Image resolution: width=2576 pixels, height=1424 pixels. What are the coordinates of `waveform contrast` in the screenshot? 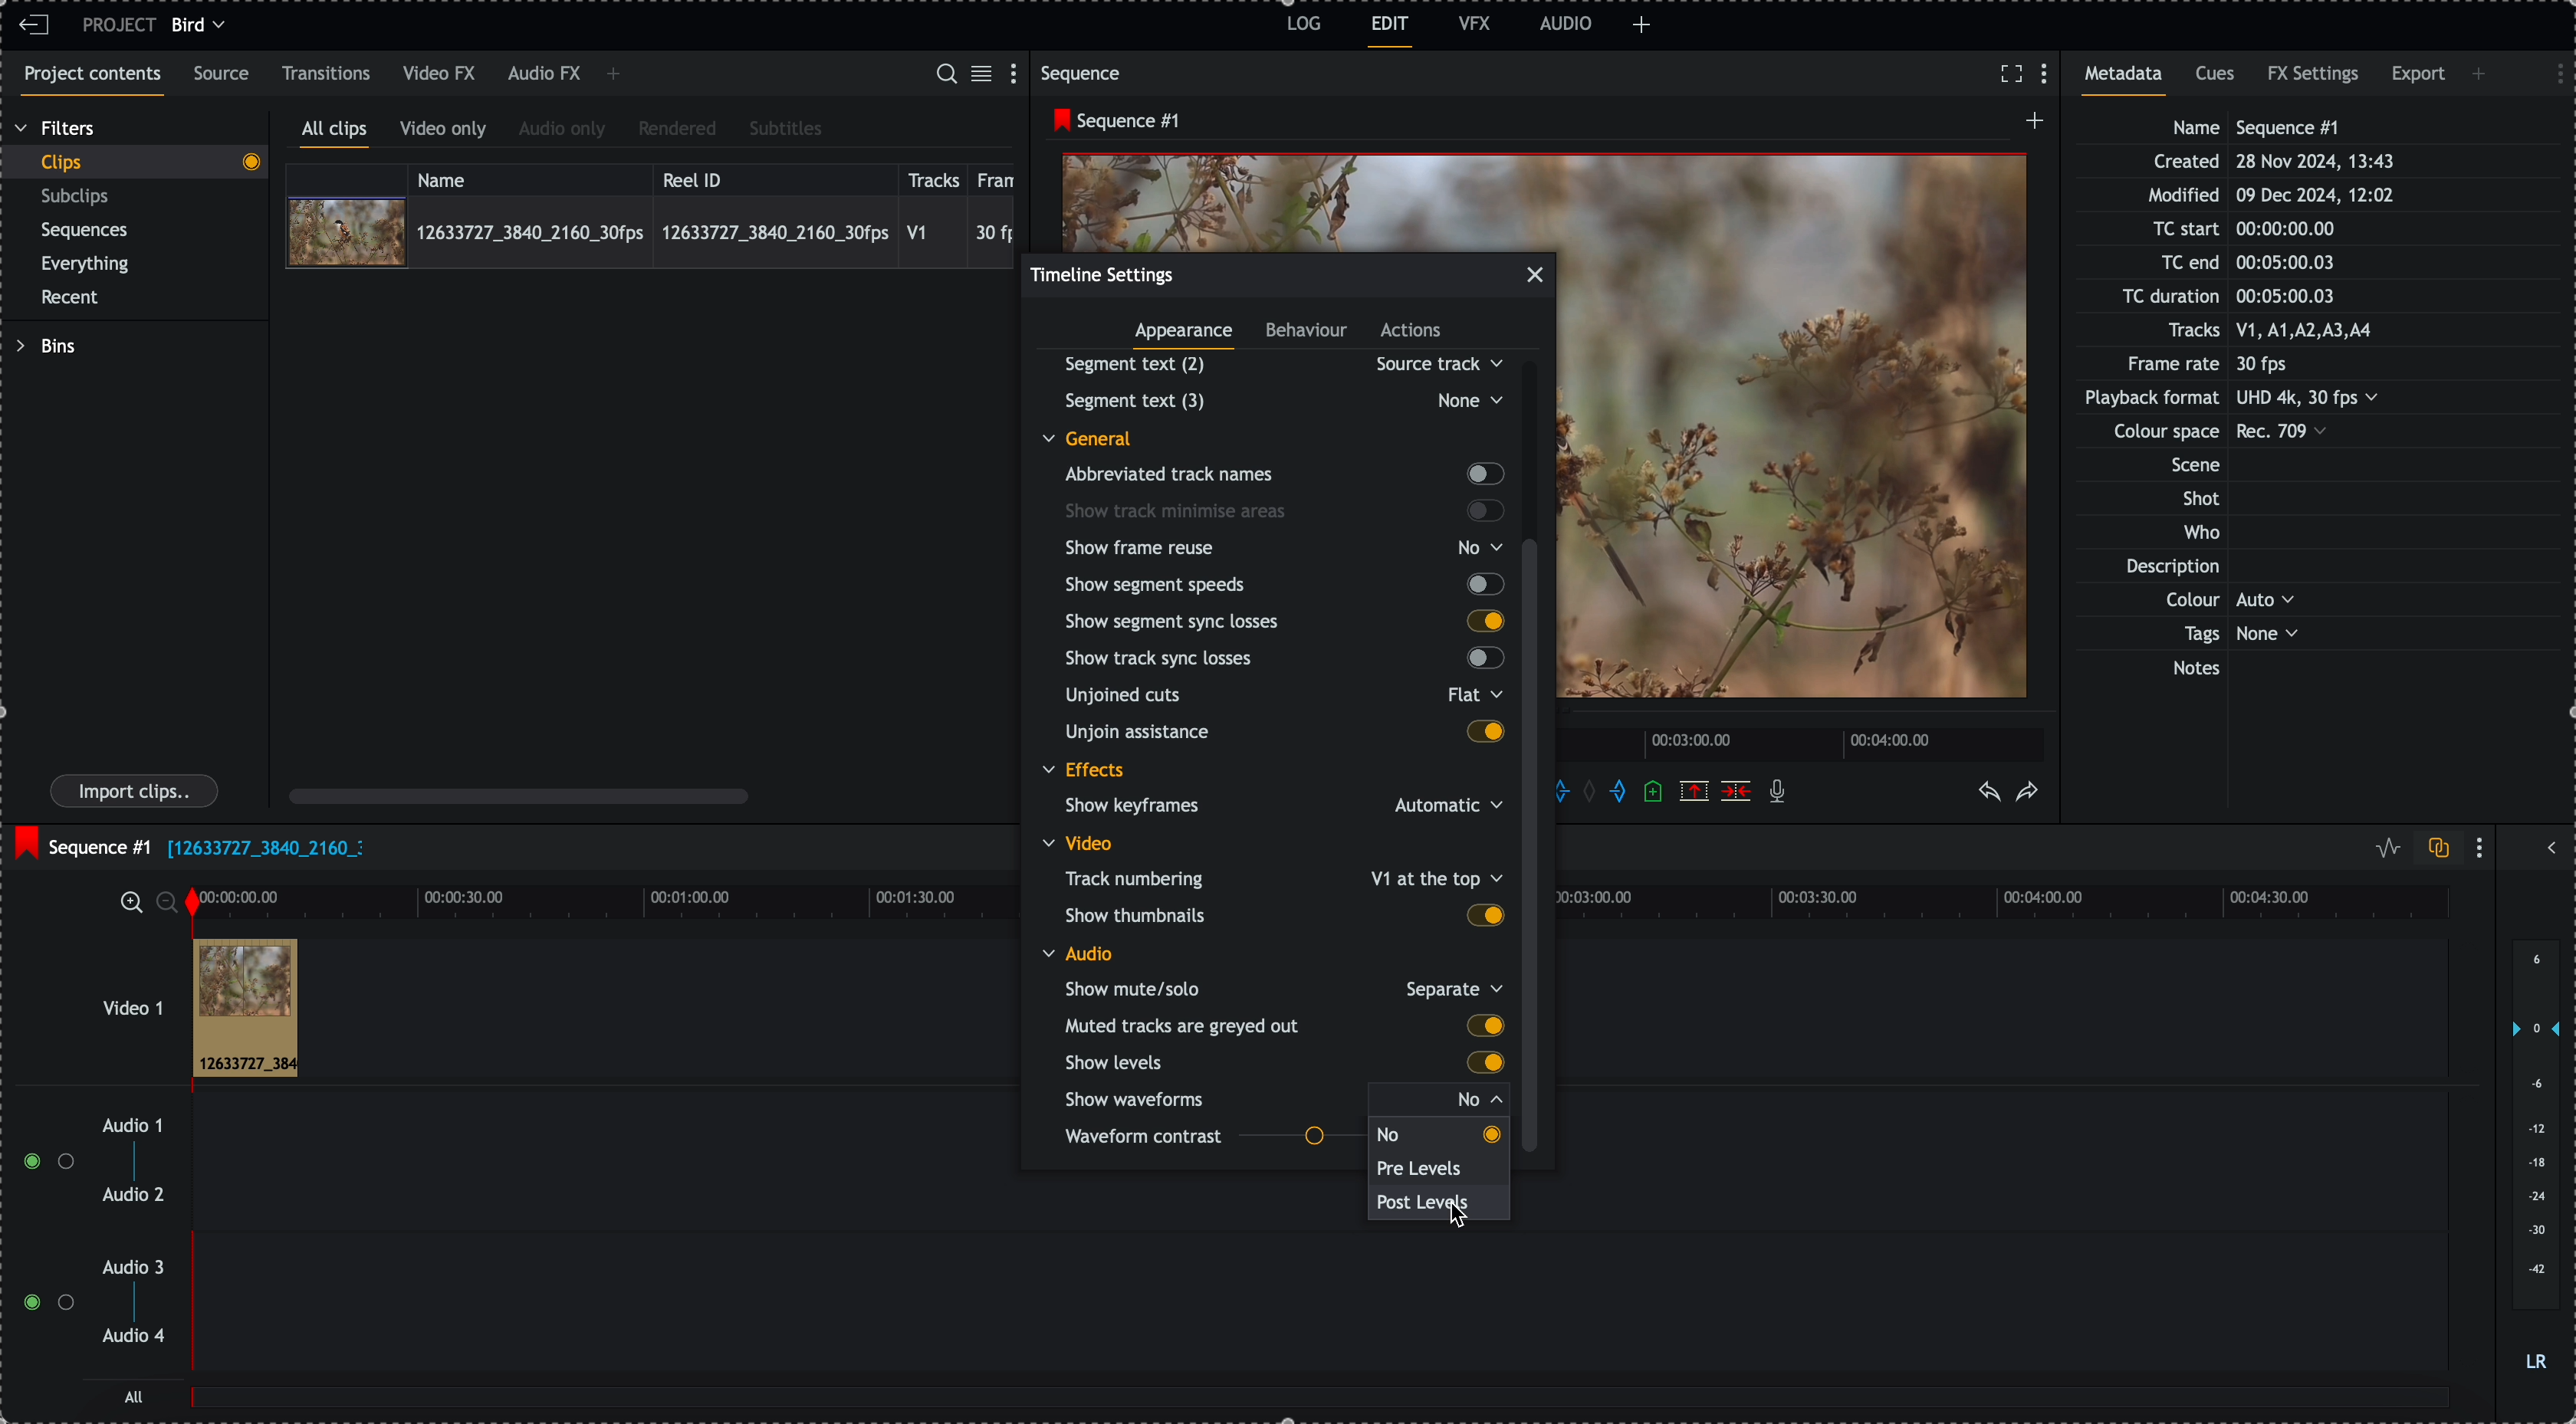 It's located at (1212, 1140).